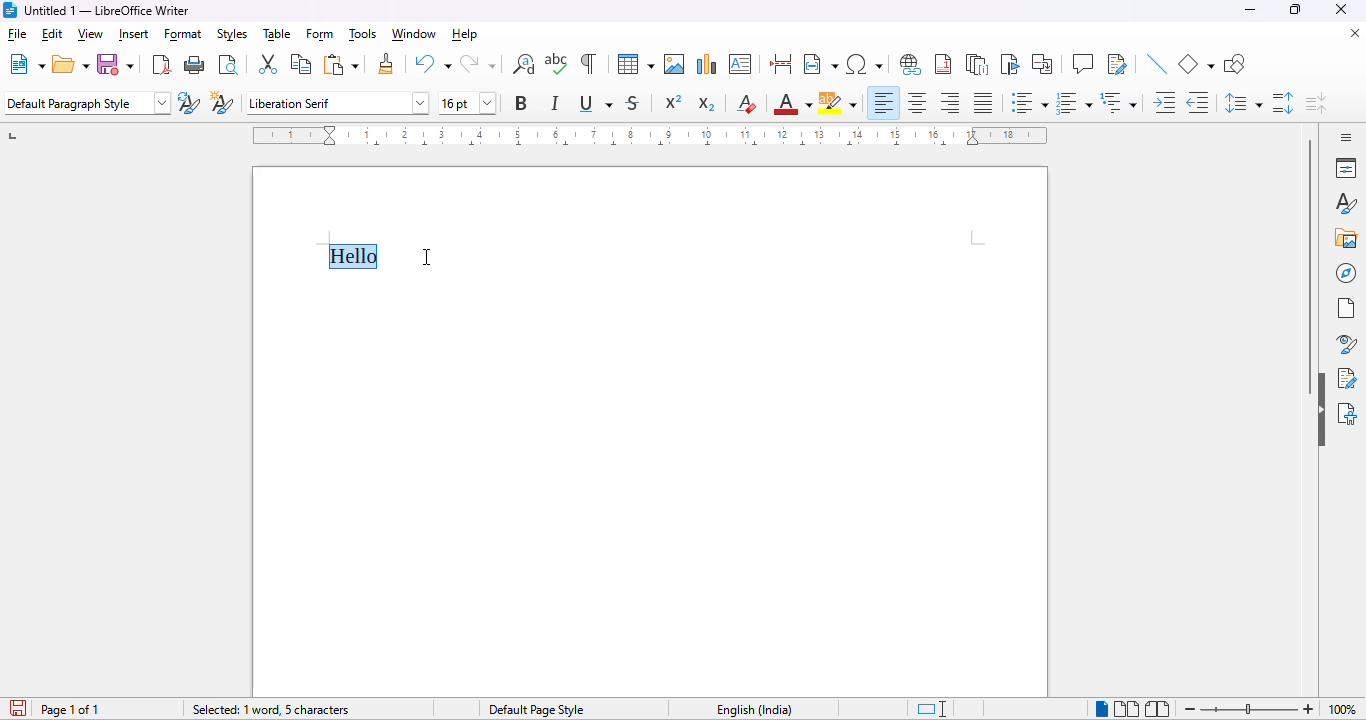 Image resolution: width=1366 pixels, height=720 pixels. What do you see at coordinates (1196, 65) in the screenshot?
I see `basic shapes` at bounding box center [1196, 65].